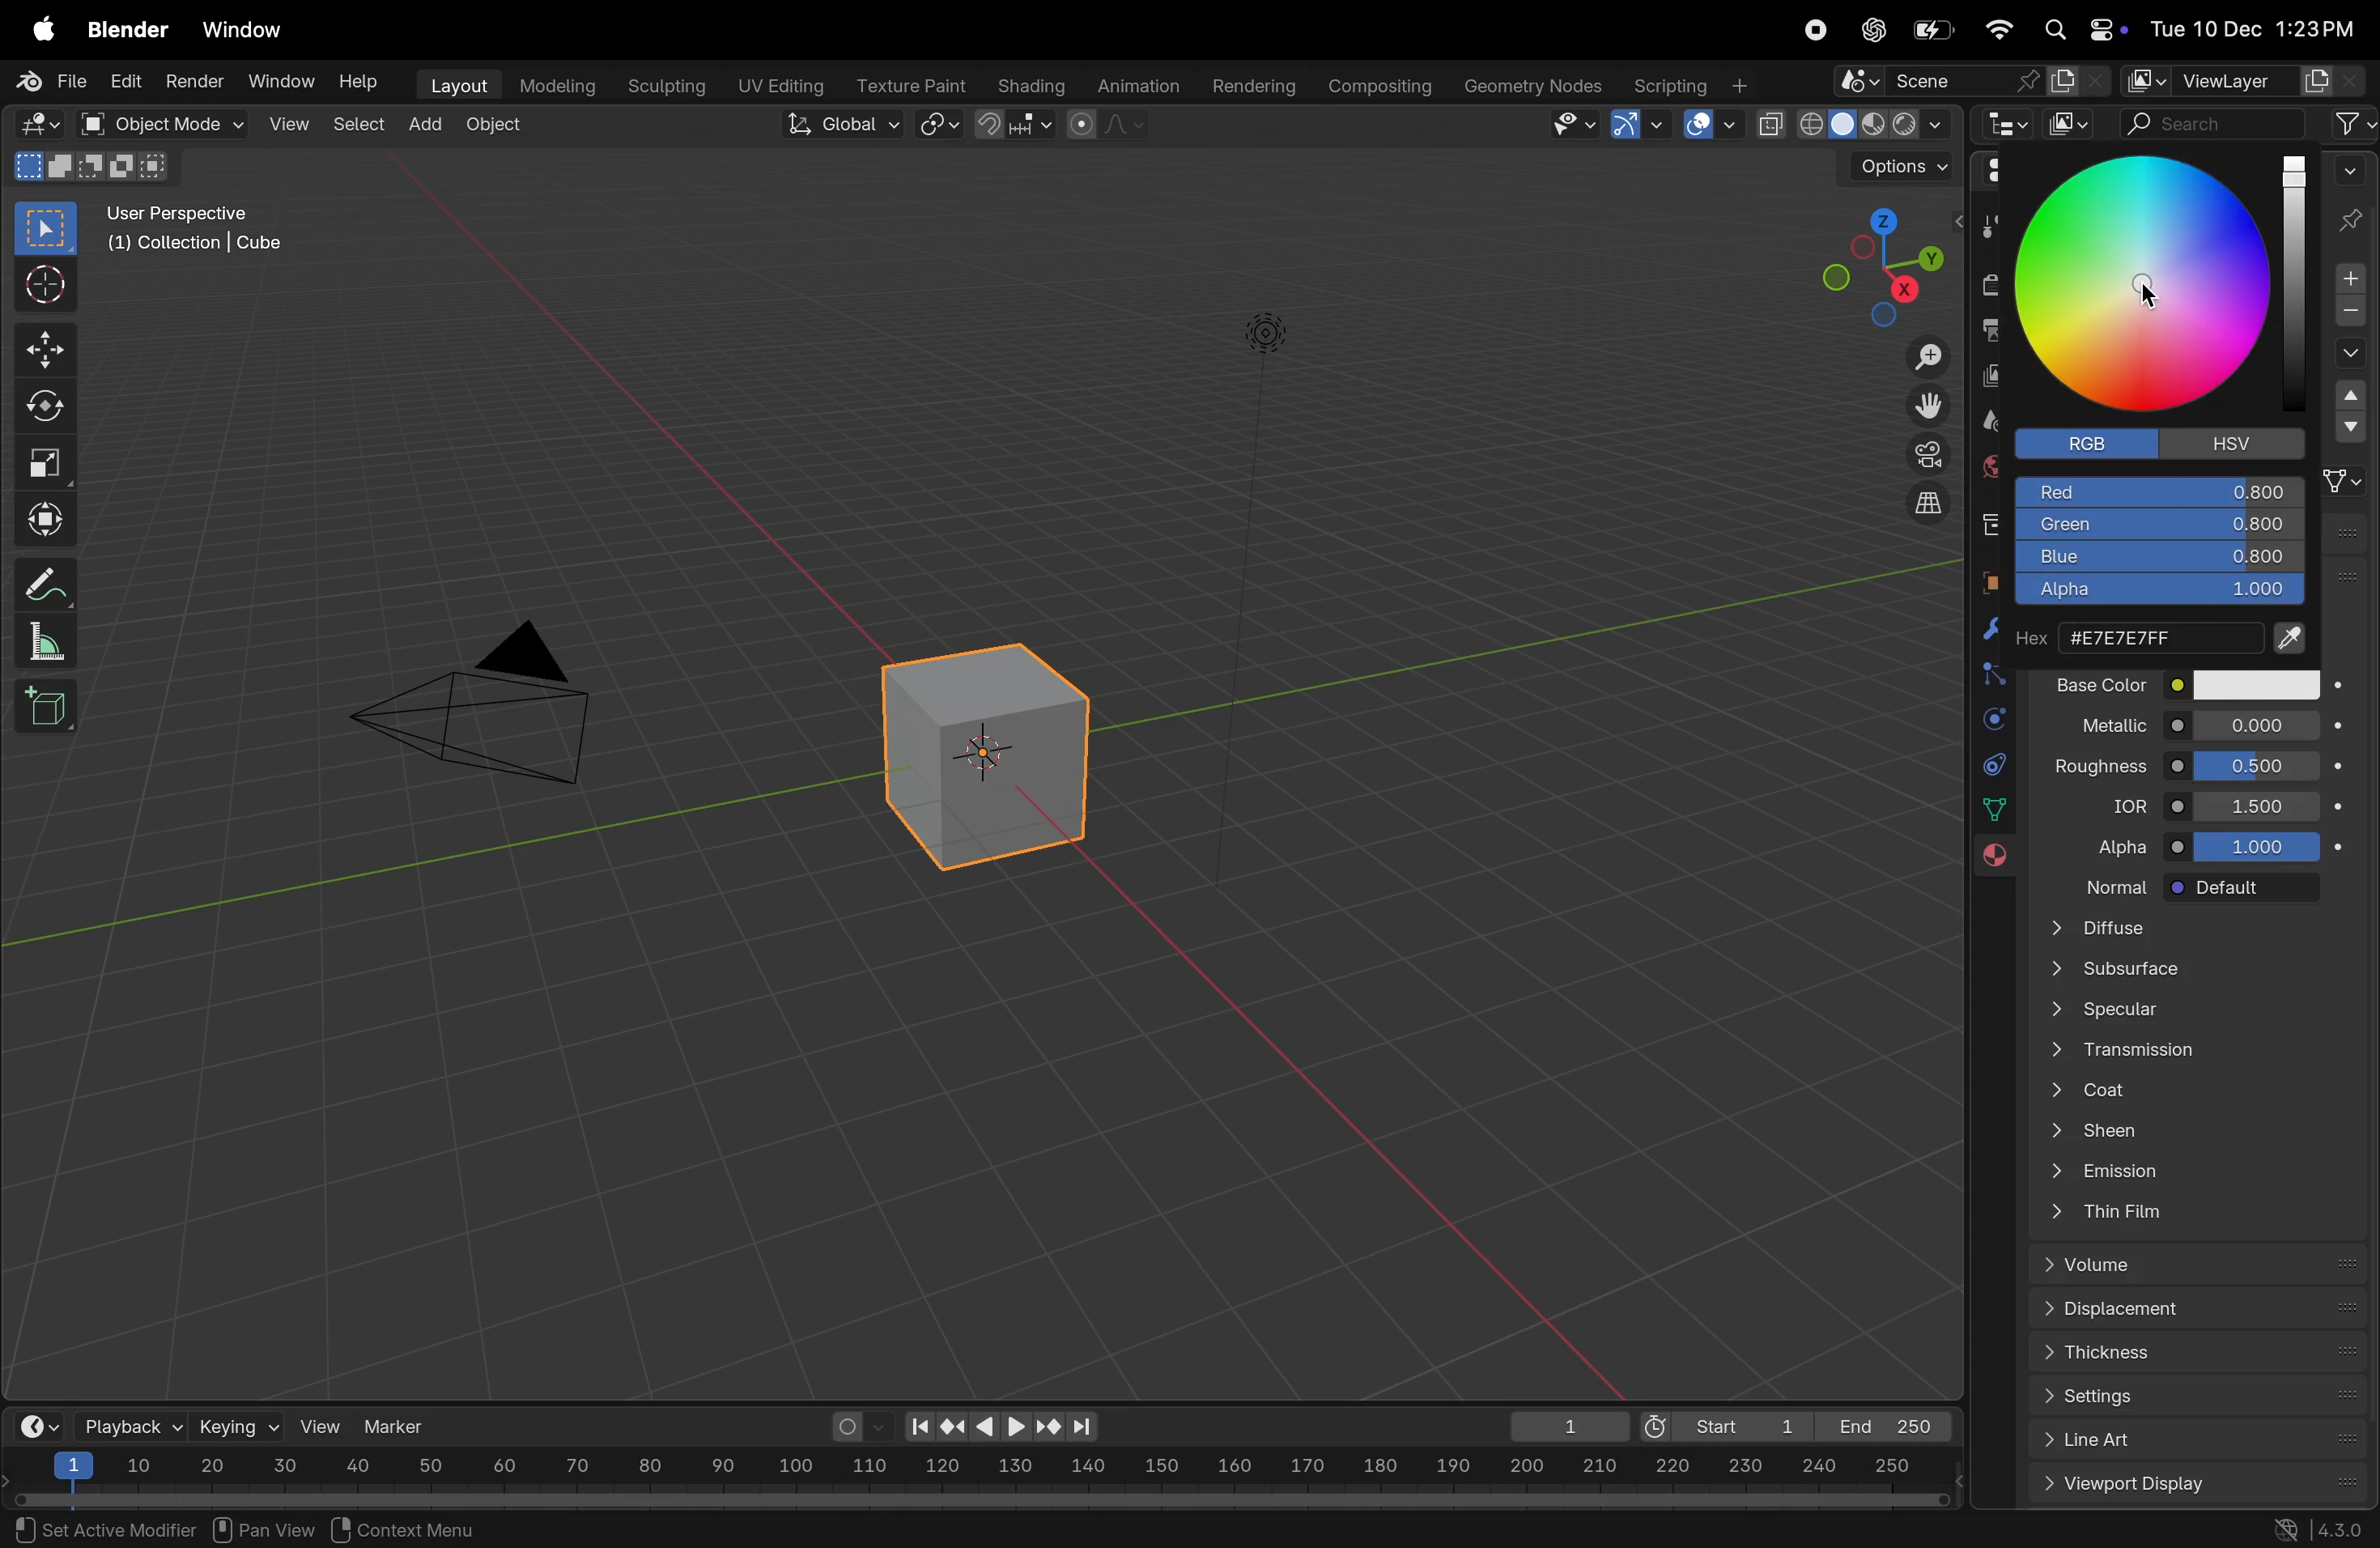 This screenshot has height=1548, width=2380. What do you see at coordinates (286, 123) in the screenshot?
I see `View` at bounding box center [286, 123].